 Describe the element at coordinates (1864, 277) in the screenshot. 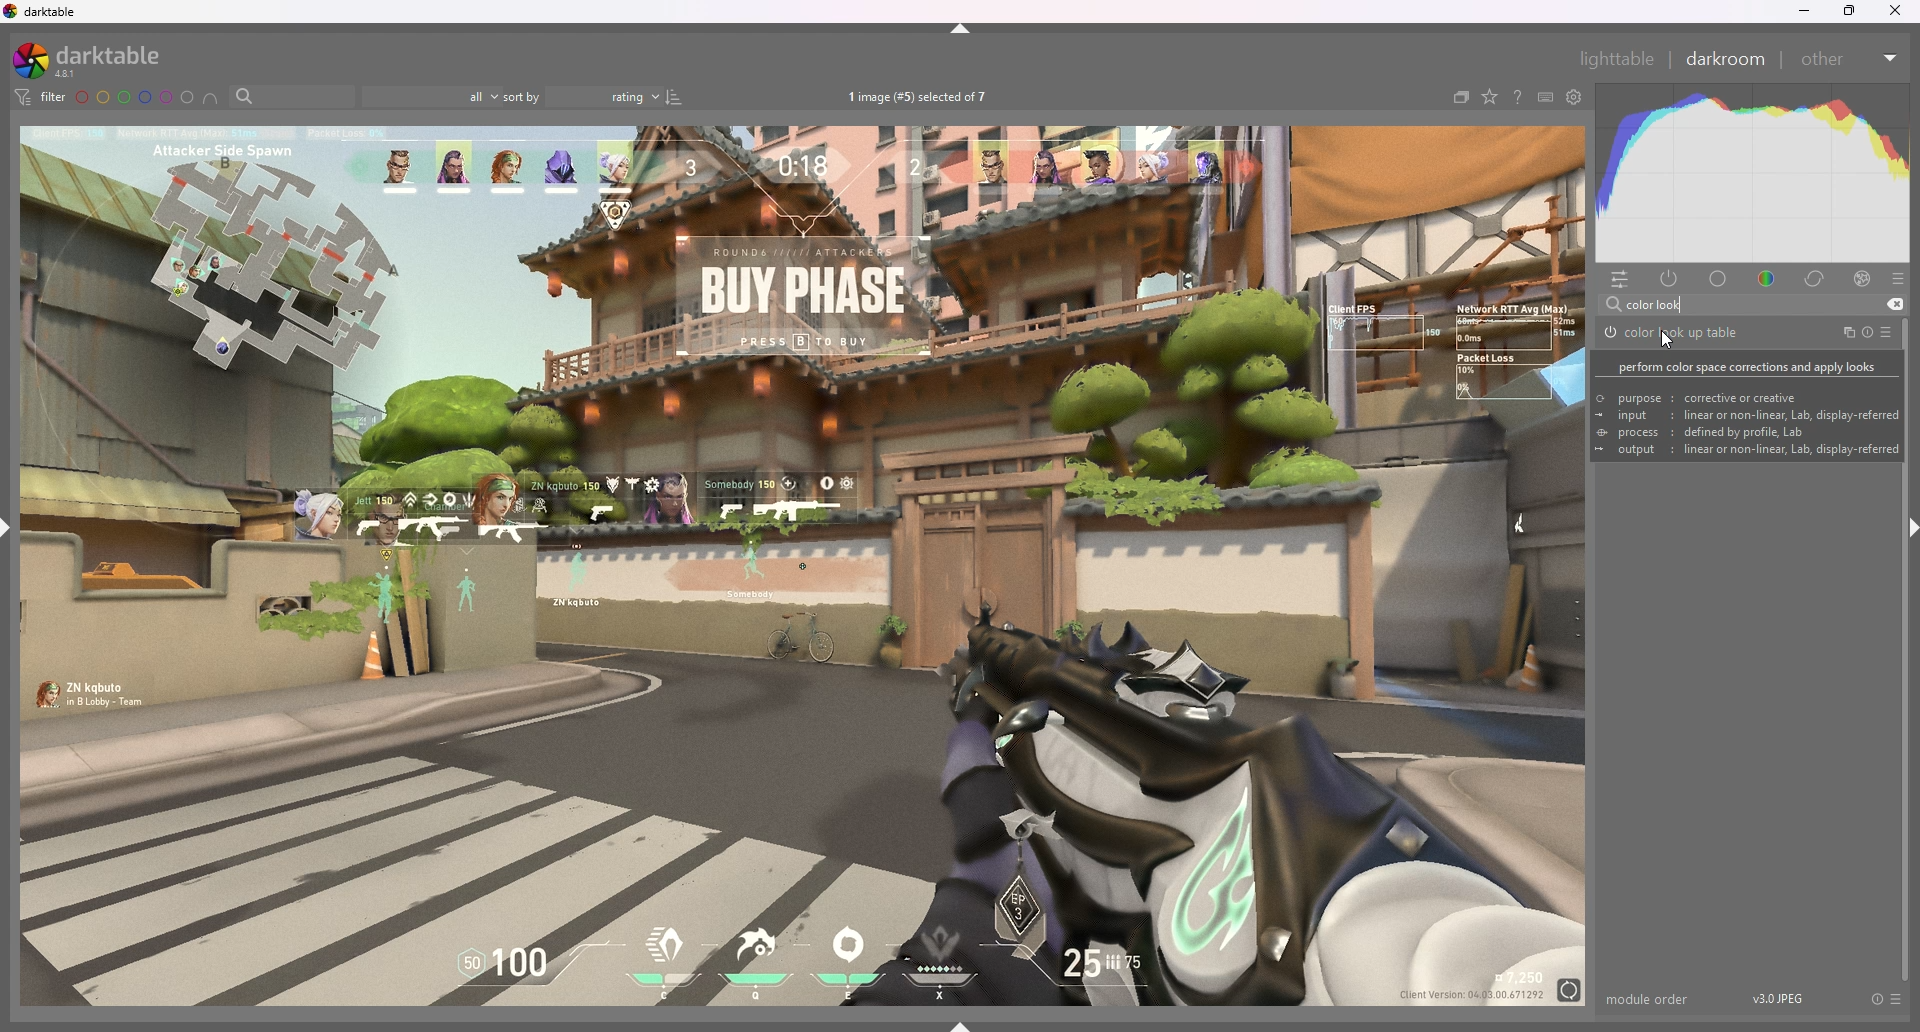

I see `effect` at that location.